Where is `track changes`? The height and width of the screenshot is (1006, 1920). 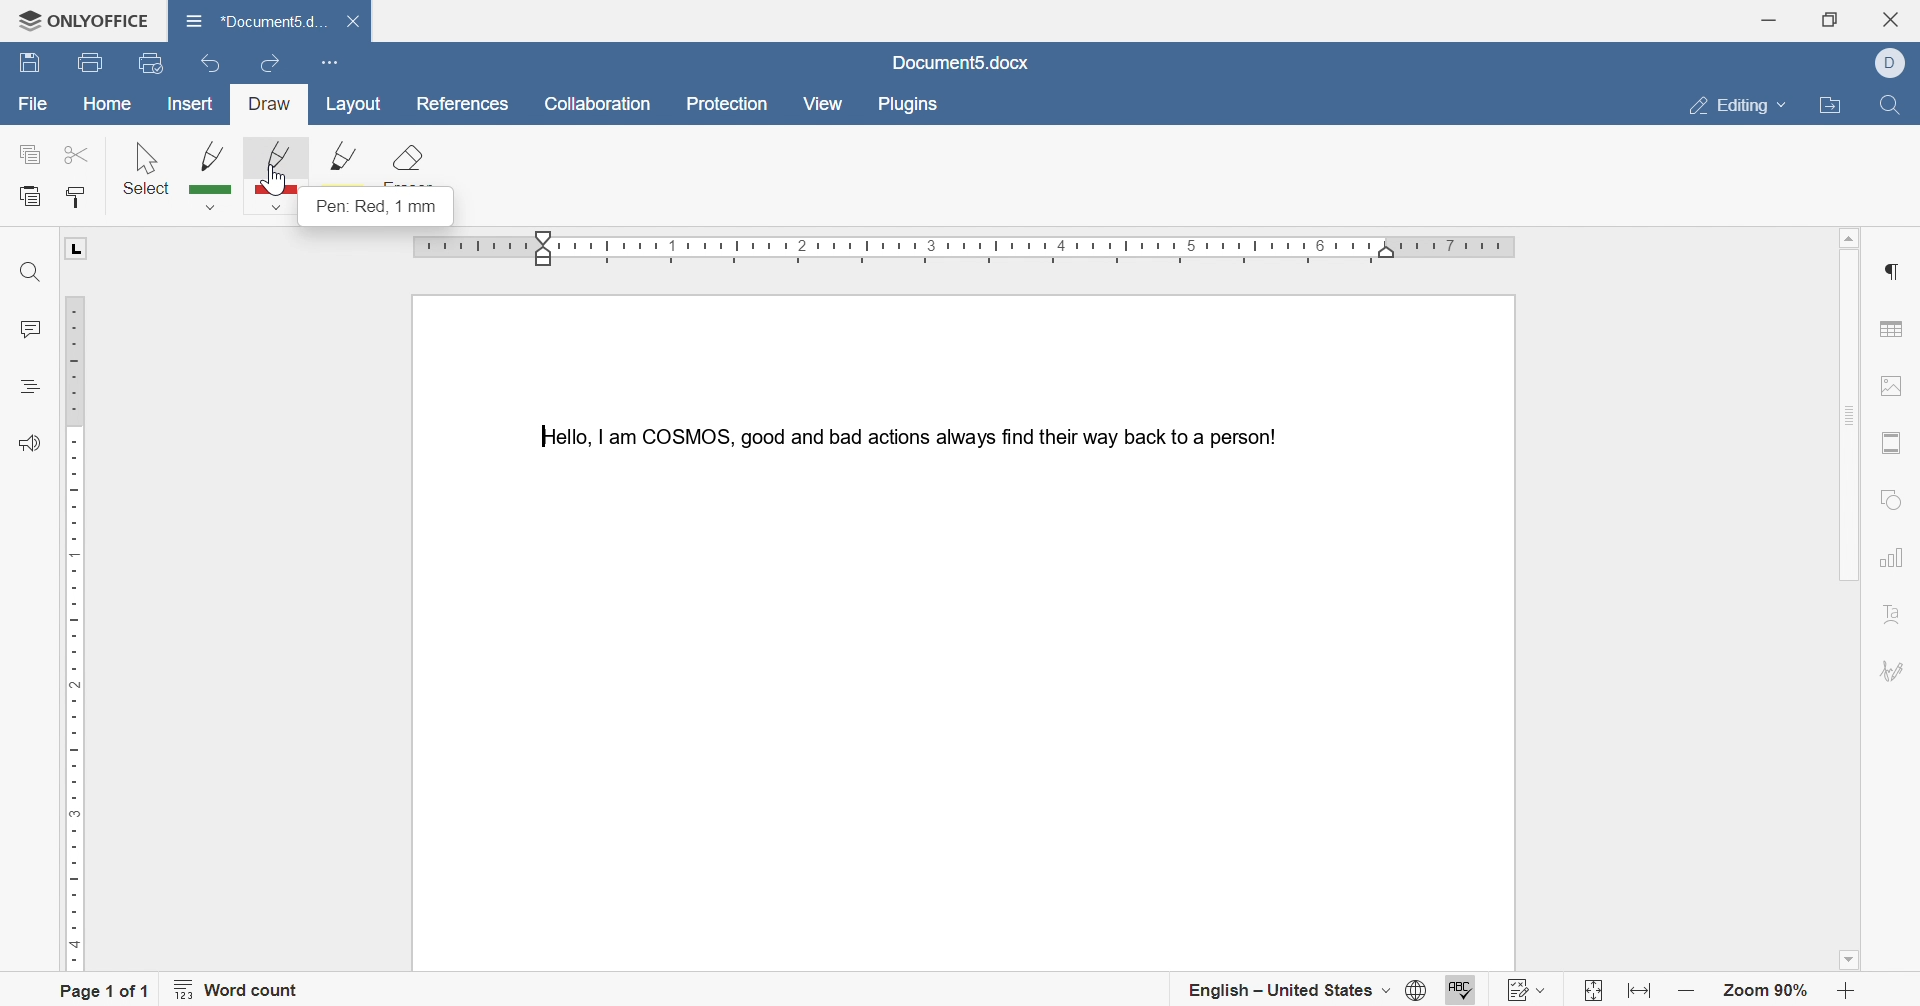
track changes is located at coordinates (1529, 986).